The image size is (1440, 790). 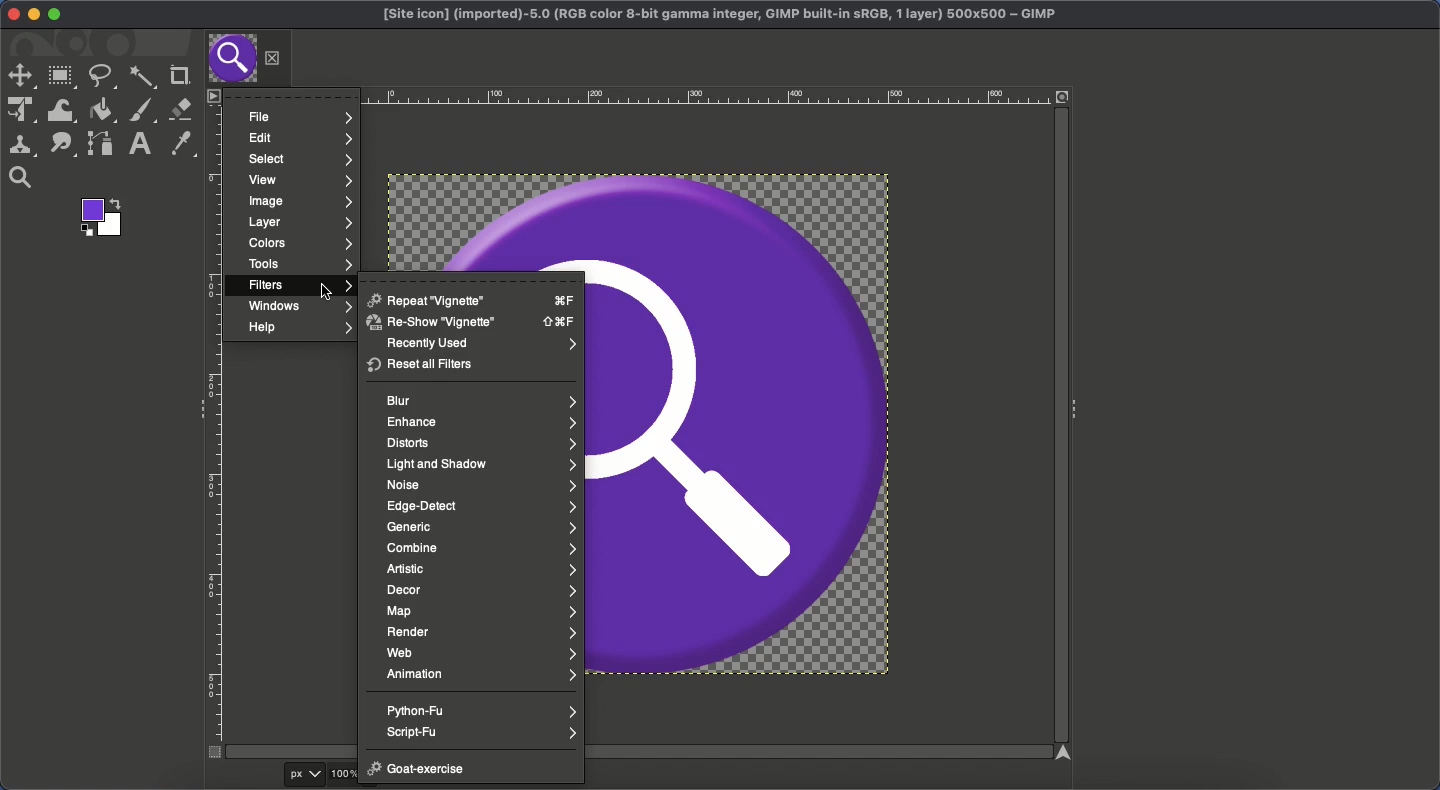 I want to click on Ruler, so click(x=633, y=96).